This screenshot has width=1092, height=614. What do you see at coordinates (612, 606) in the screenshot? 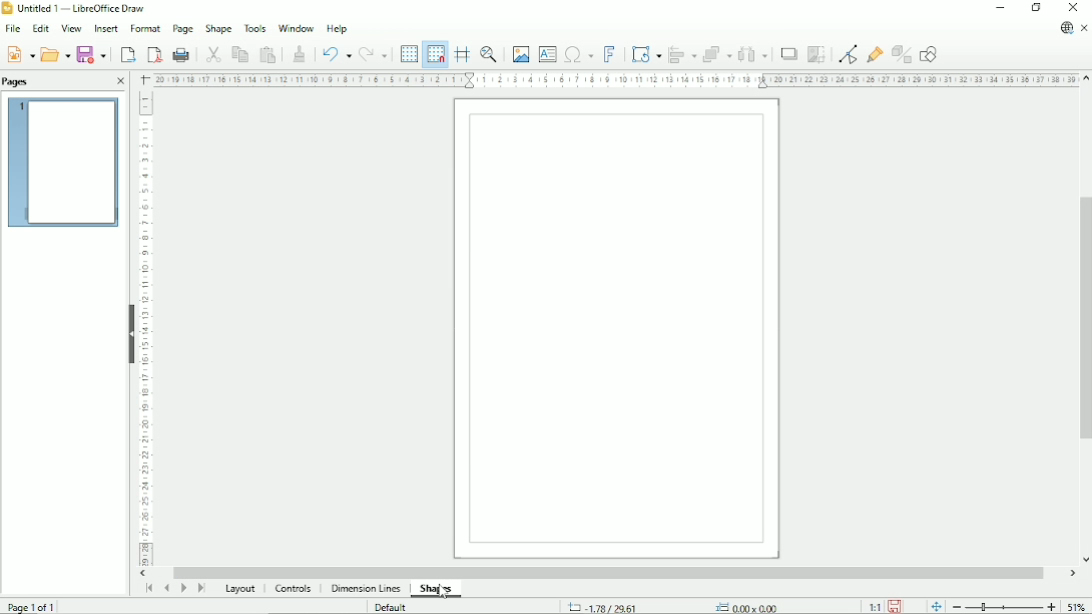
I see `-1.78/29.61` at bounding box center [612, 606].